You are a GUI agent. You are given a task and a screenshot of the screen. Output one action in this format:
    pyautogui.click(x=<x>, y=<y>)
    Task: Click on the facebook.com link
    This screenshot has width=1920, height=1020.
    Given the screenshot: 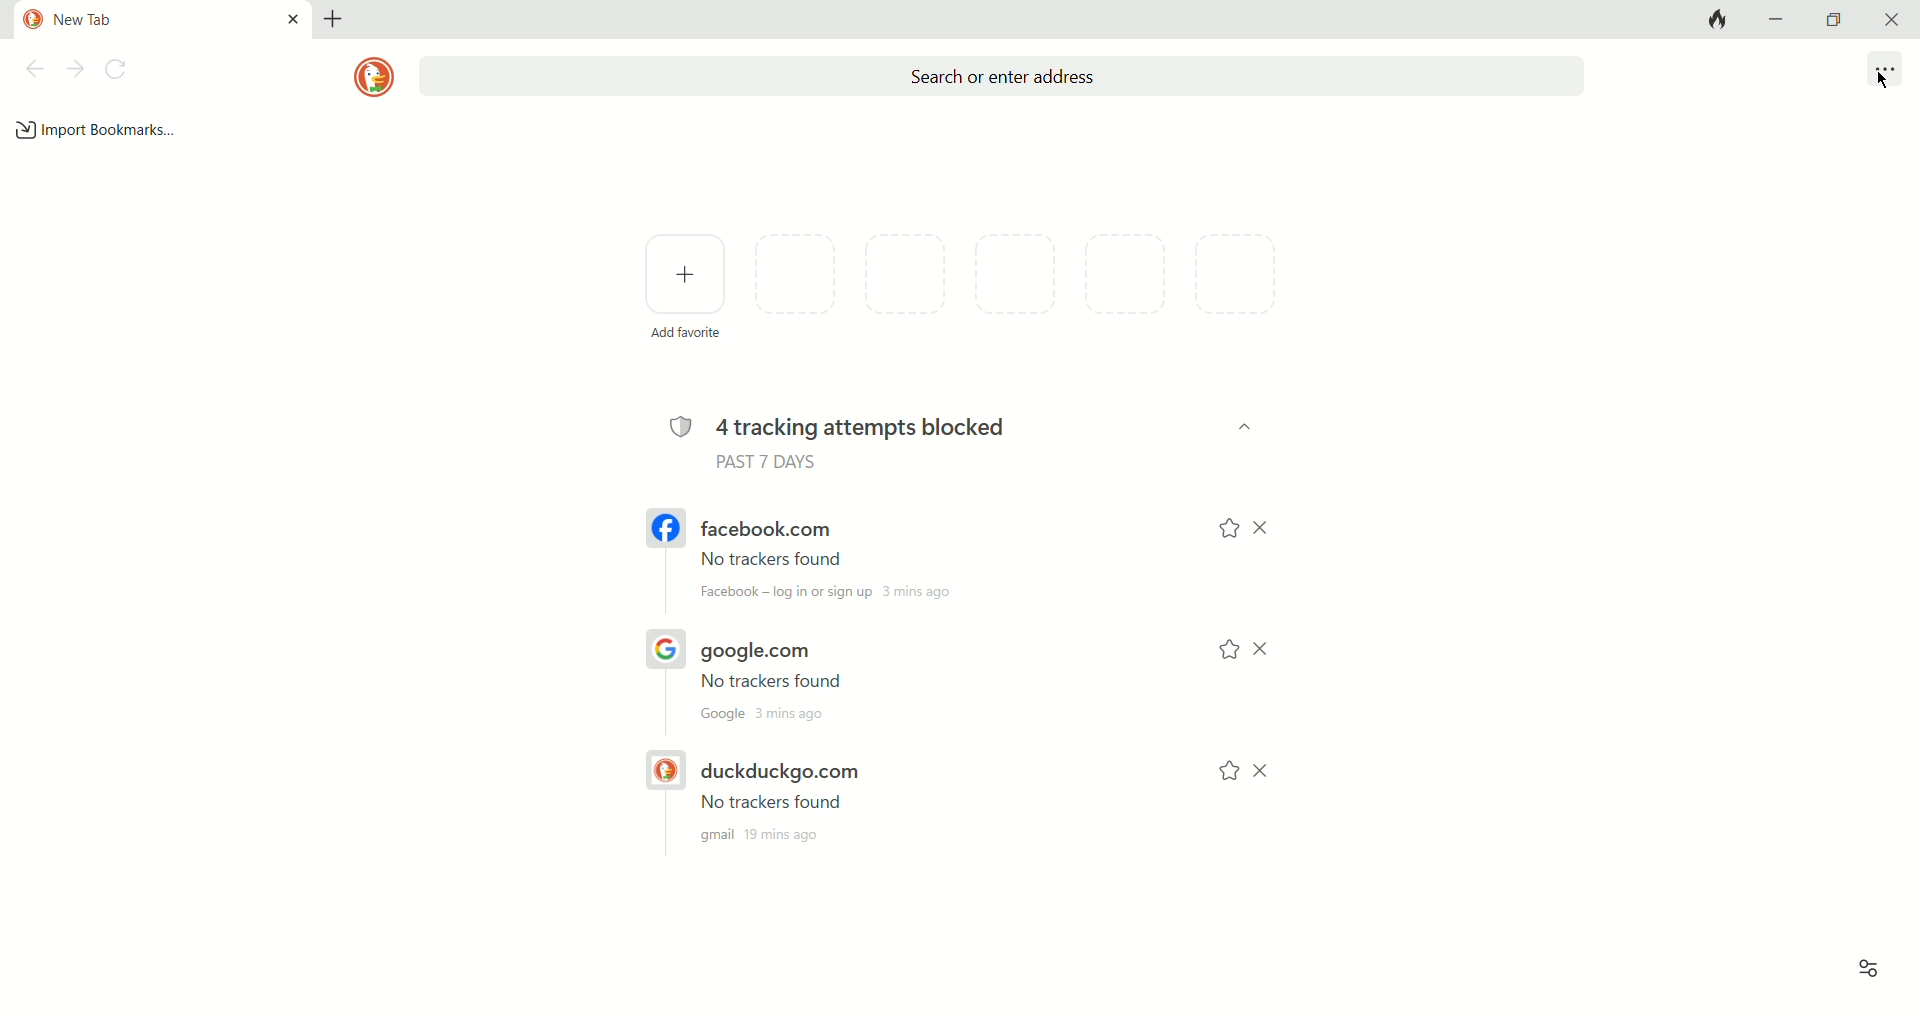 What is the action you would take?
    pyautogui.click(x=806, y=557)
    